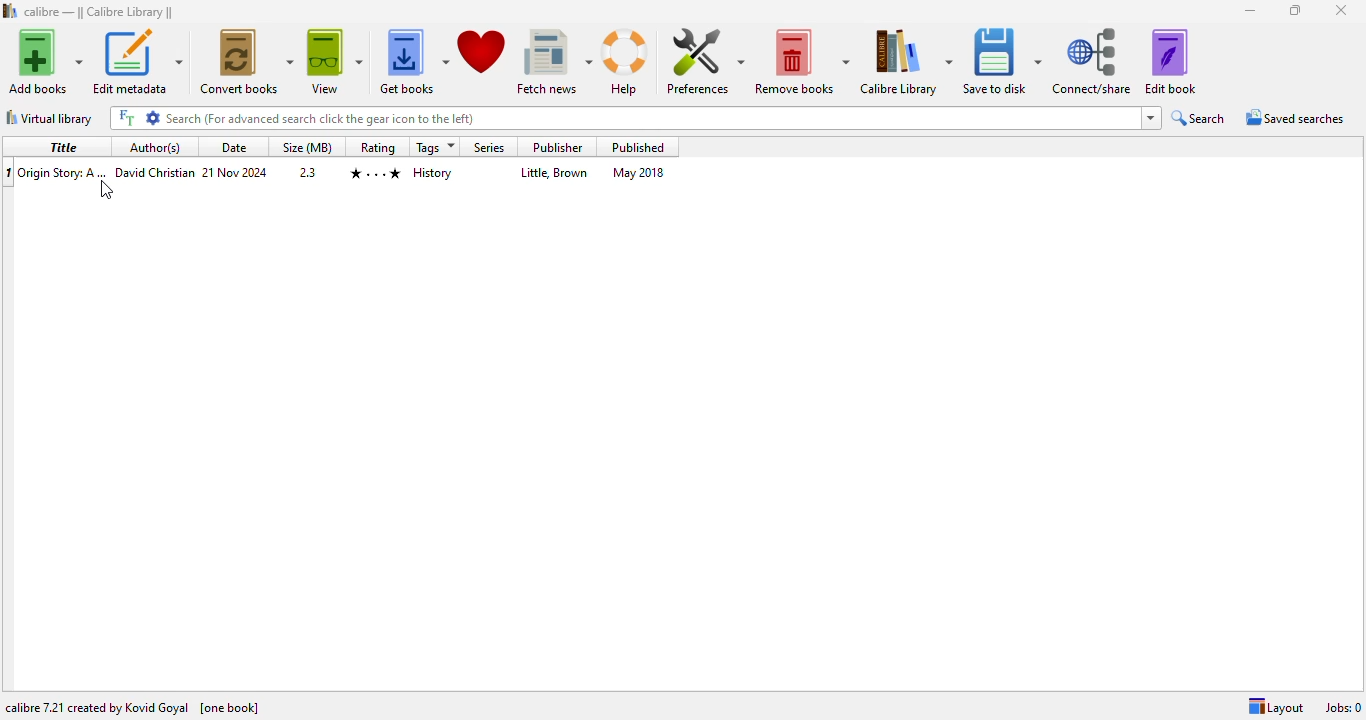 The height and width of the screenshot is (720, 1366). Describe the element at coordinates (1003, 61) in the screenshot. I see `save to disk` at that location.